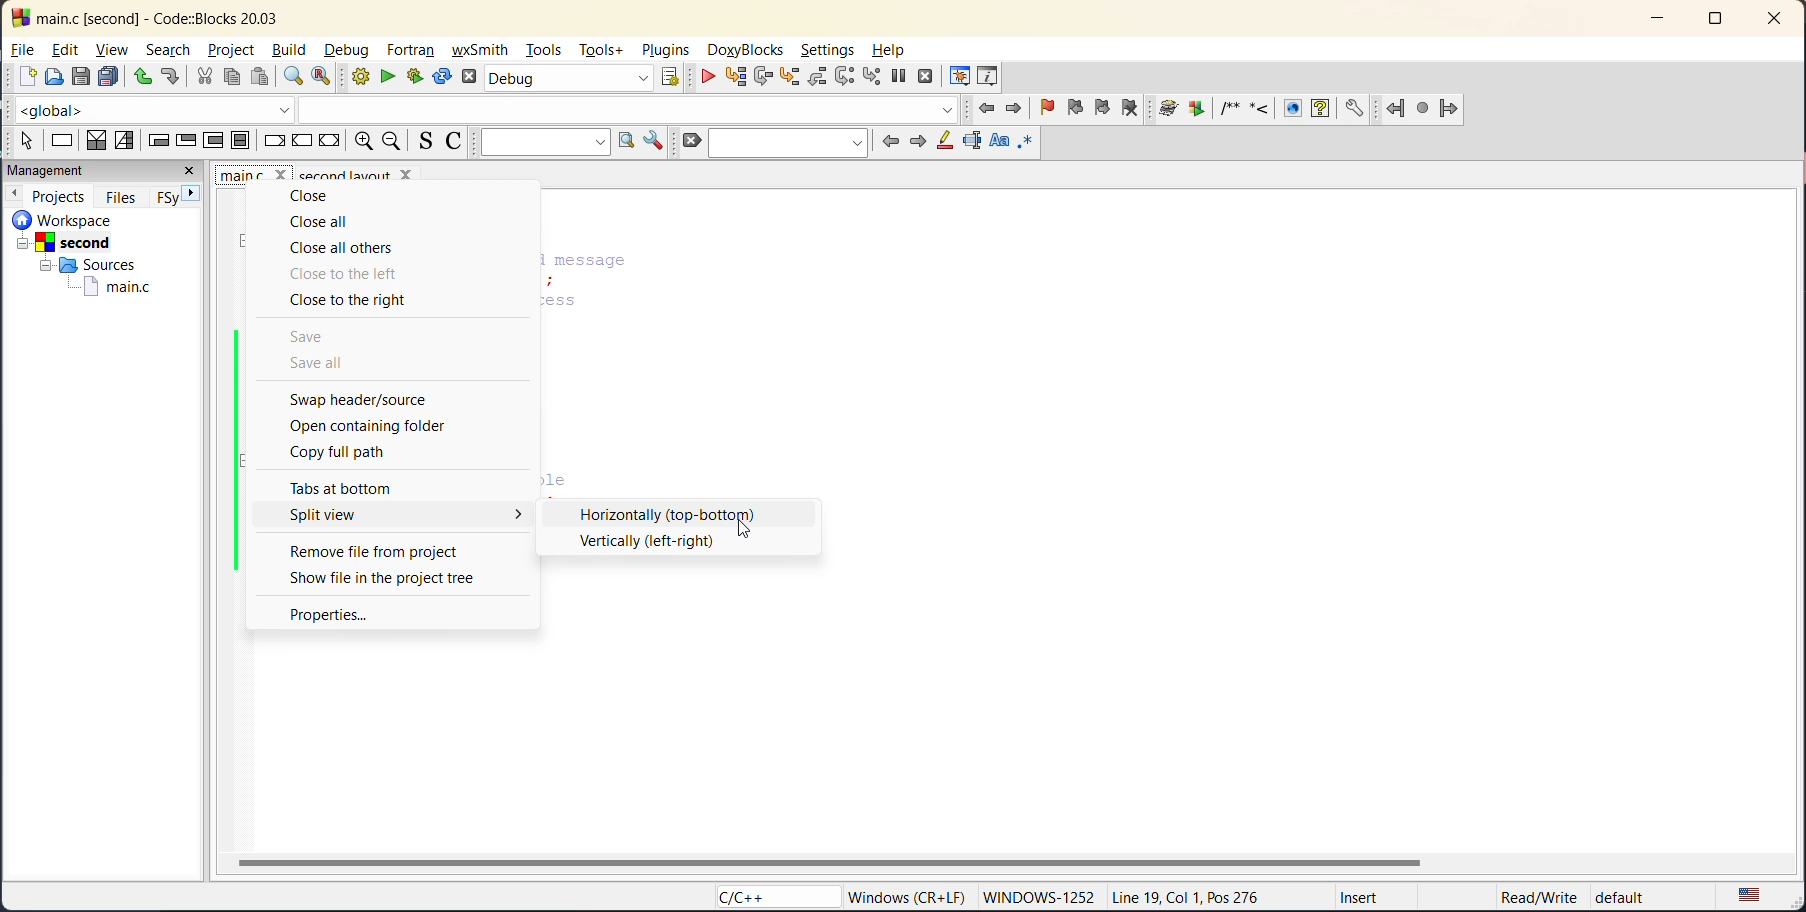  I want to click on save all, so click(321, 364).